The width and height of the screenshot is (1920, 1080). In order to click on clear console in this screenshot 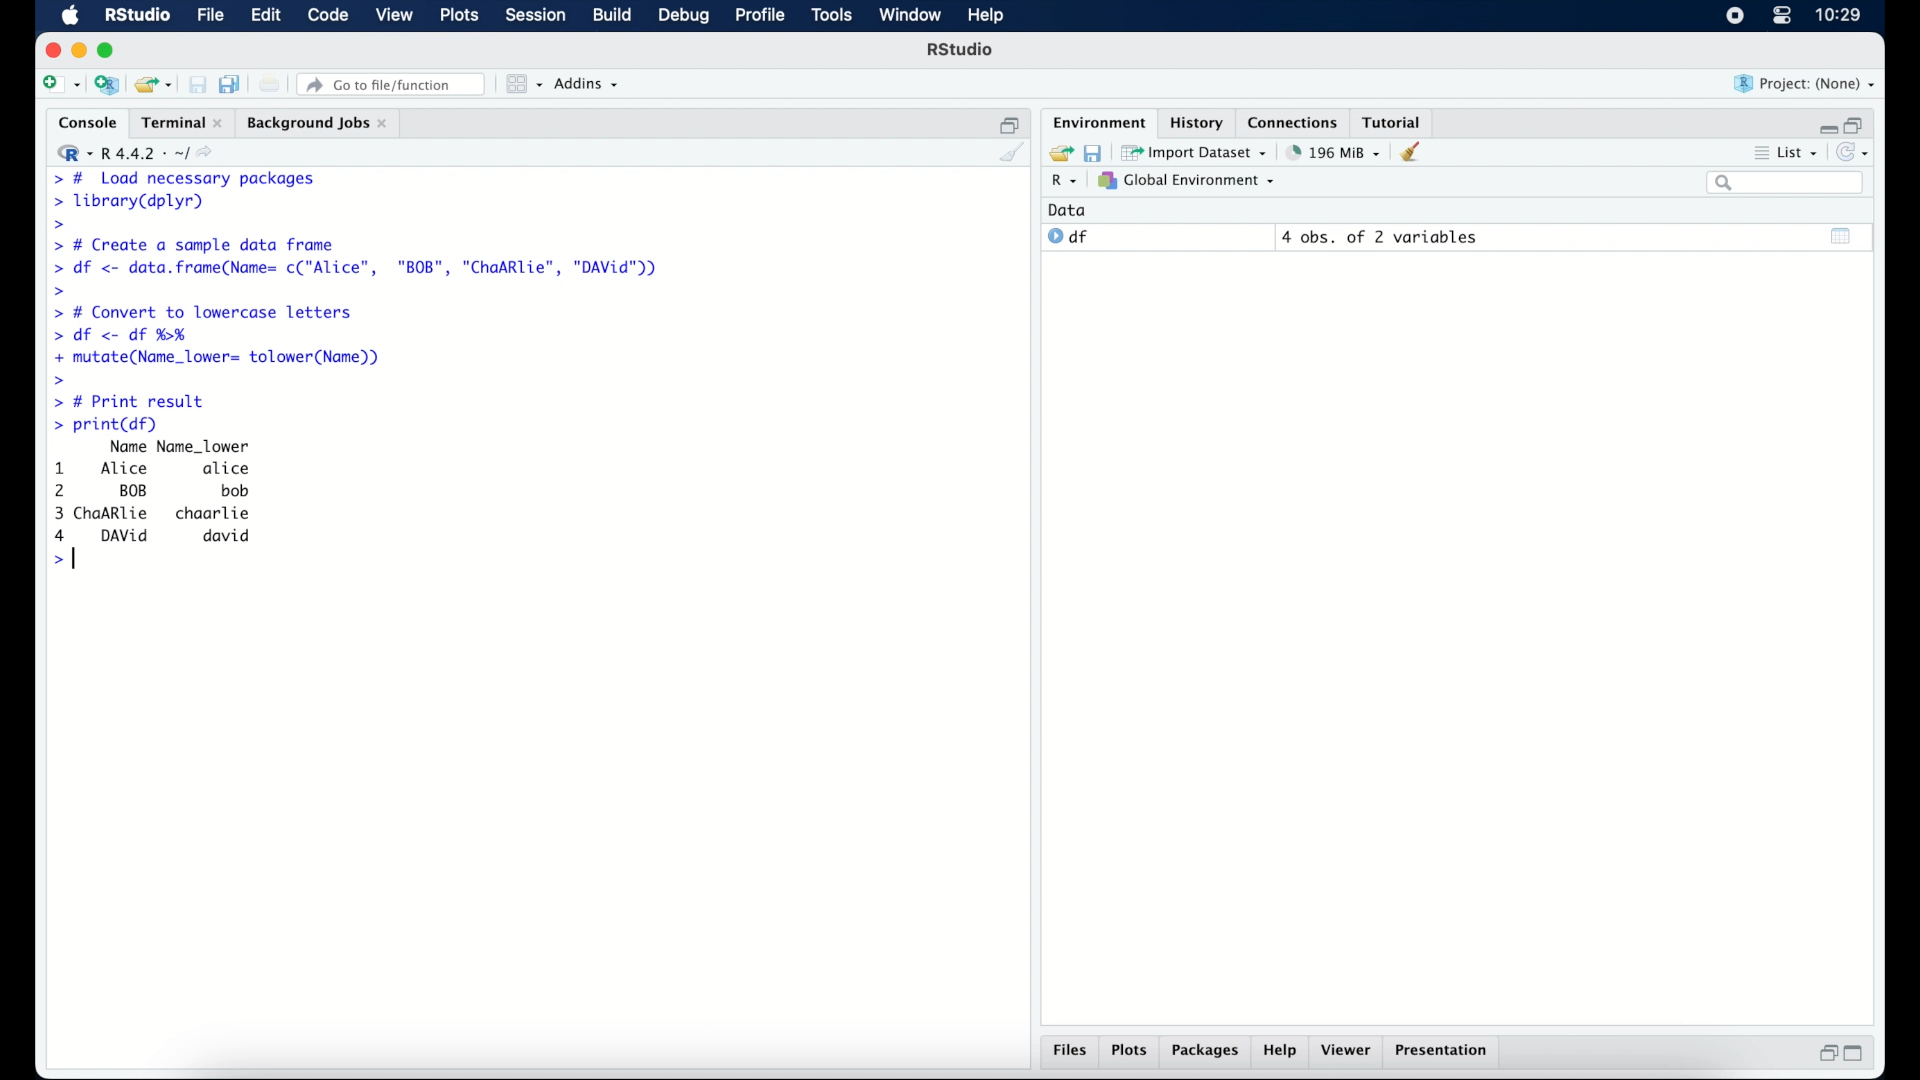, I will do `click(1016, 154)`.